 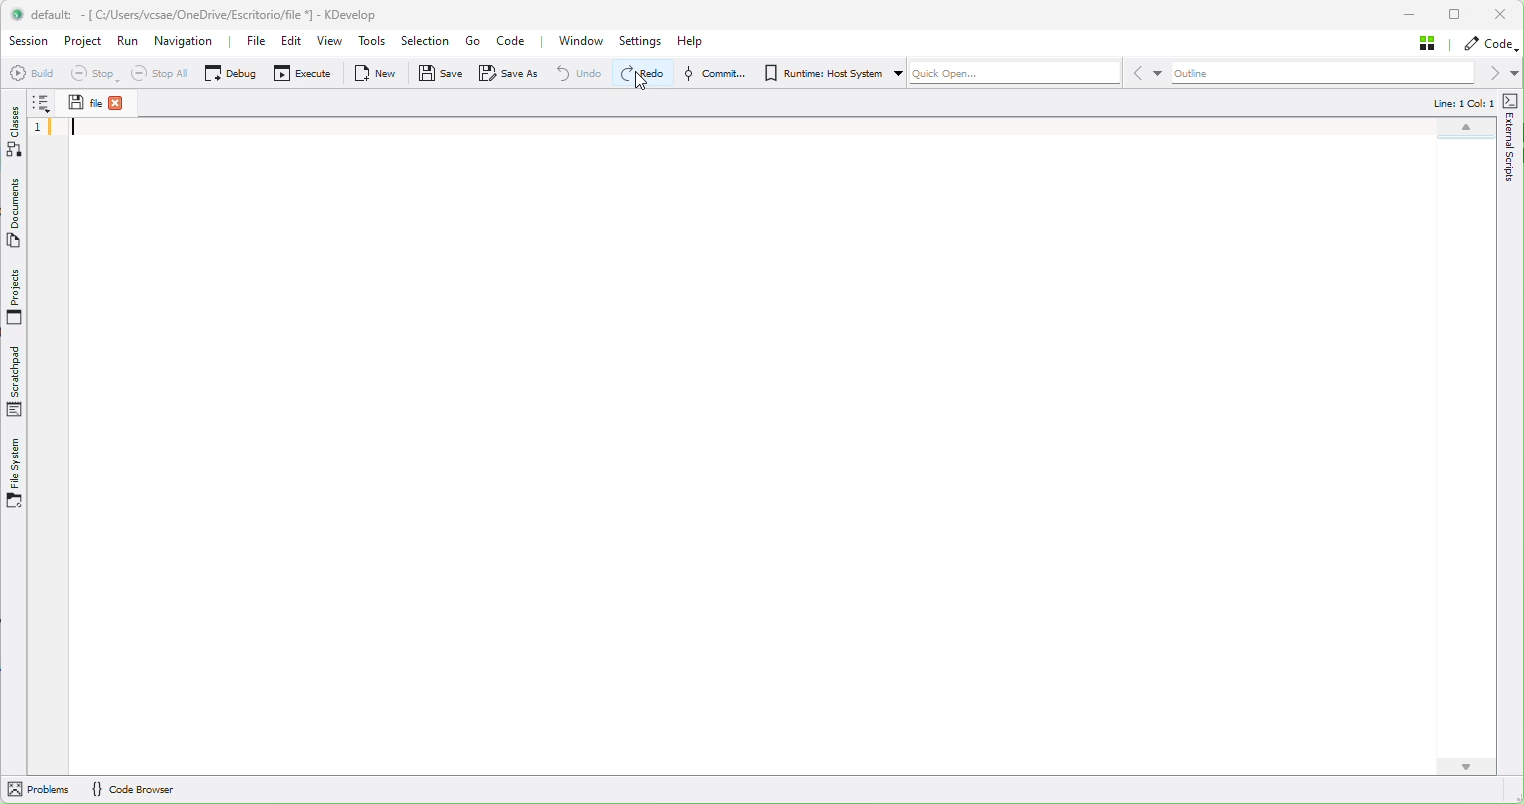 What do you see at coordinates (41, 131) in the screenshot?
I see `Sequence` at bounding box center [41, 131].